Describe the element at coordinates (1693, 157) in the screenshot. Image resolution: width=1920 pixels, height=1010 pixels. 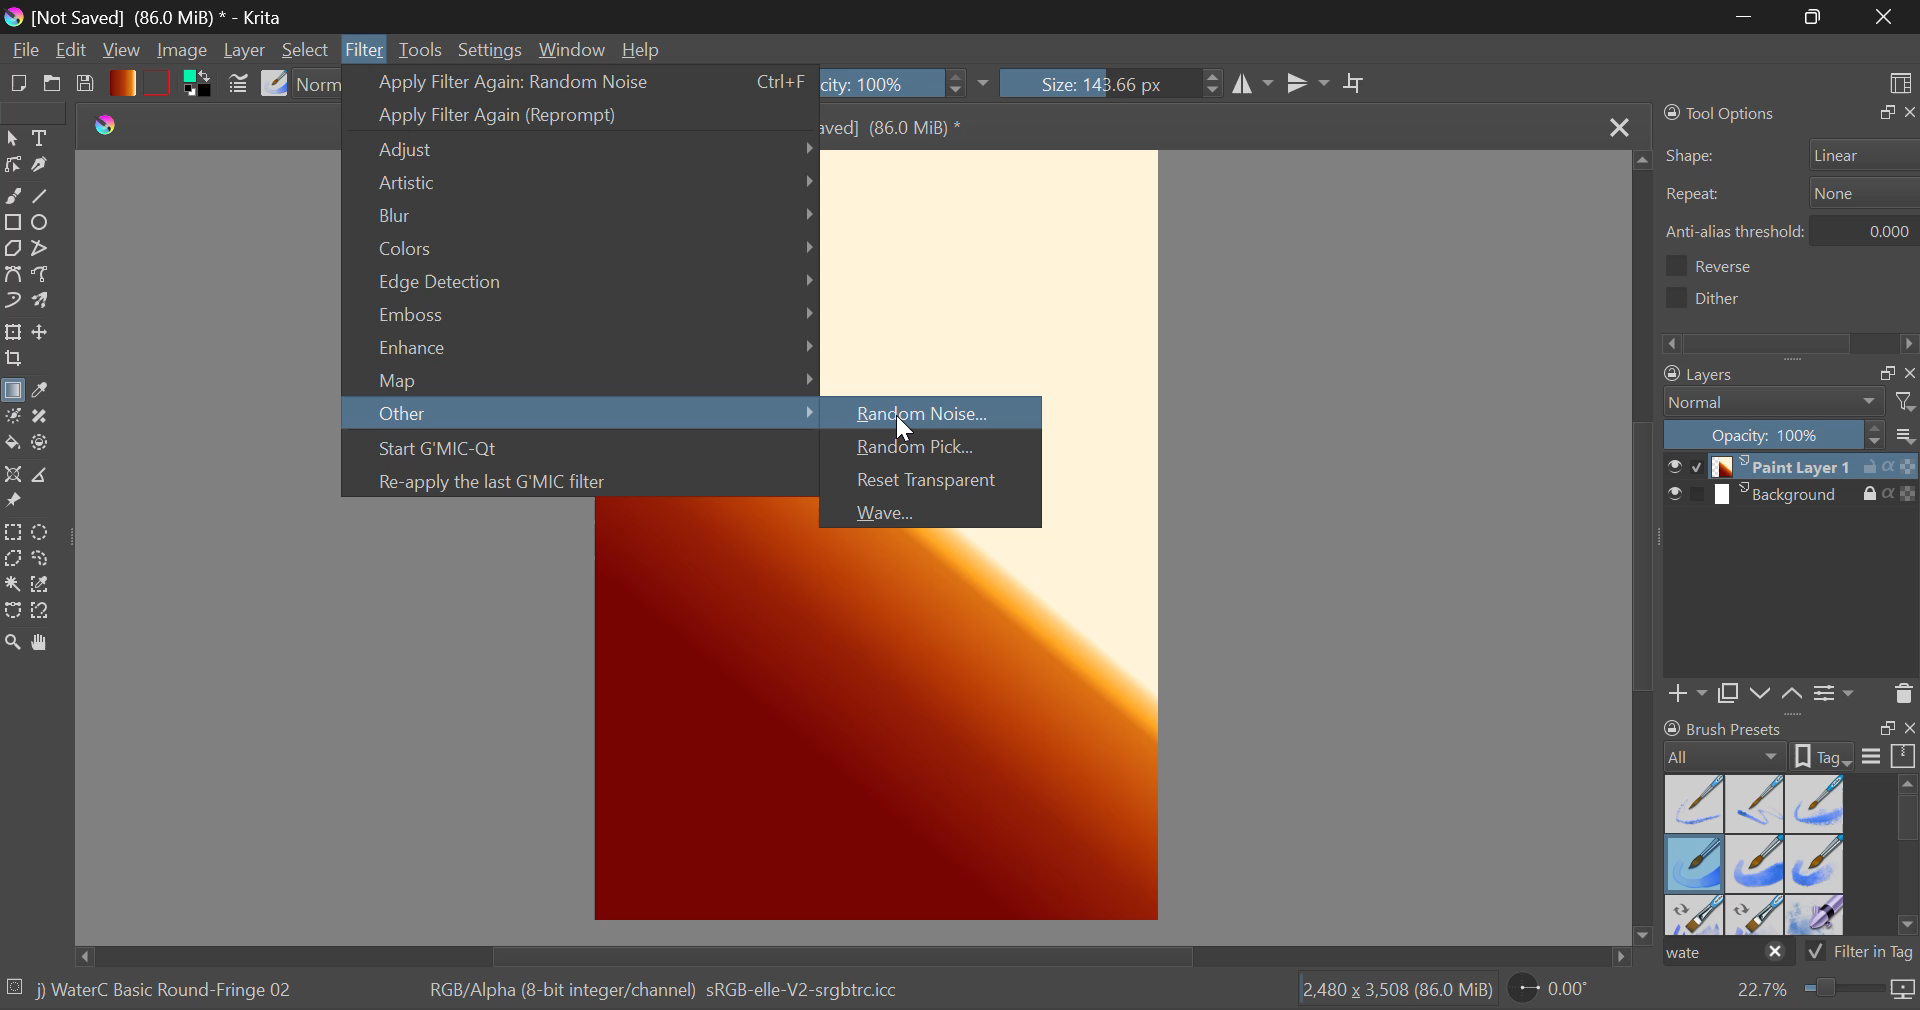
I see `shape:` at that location.